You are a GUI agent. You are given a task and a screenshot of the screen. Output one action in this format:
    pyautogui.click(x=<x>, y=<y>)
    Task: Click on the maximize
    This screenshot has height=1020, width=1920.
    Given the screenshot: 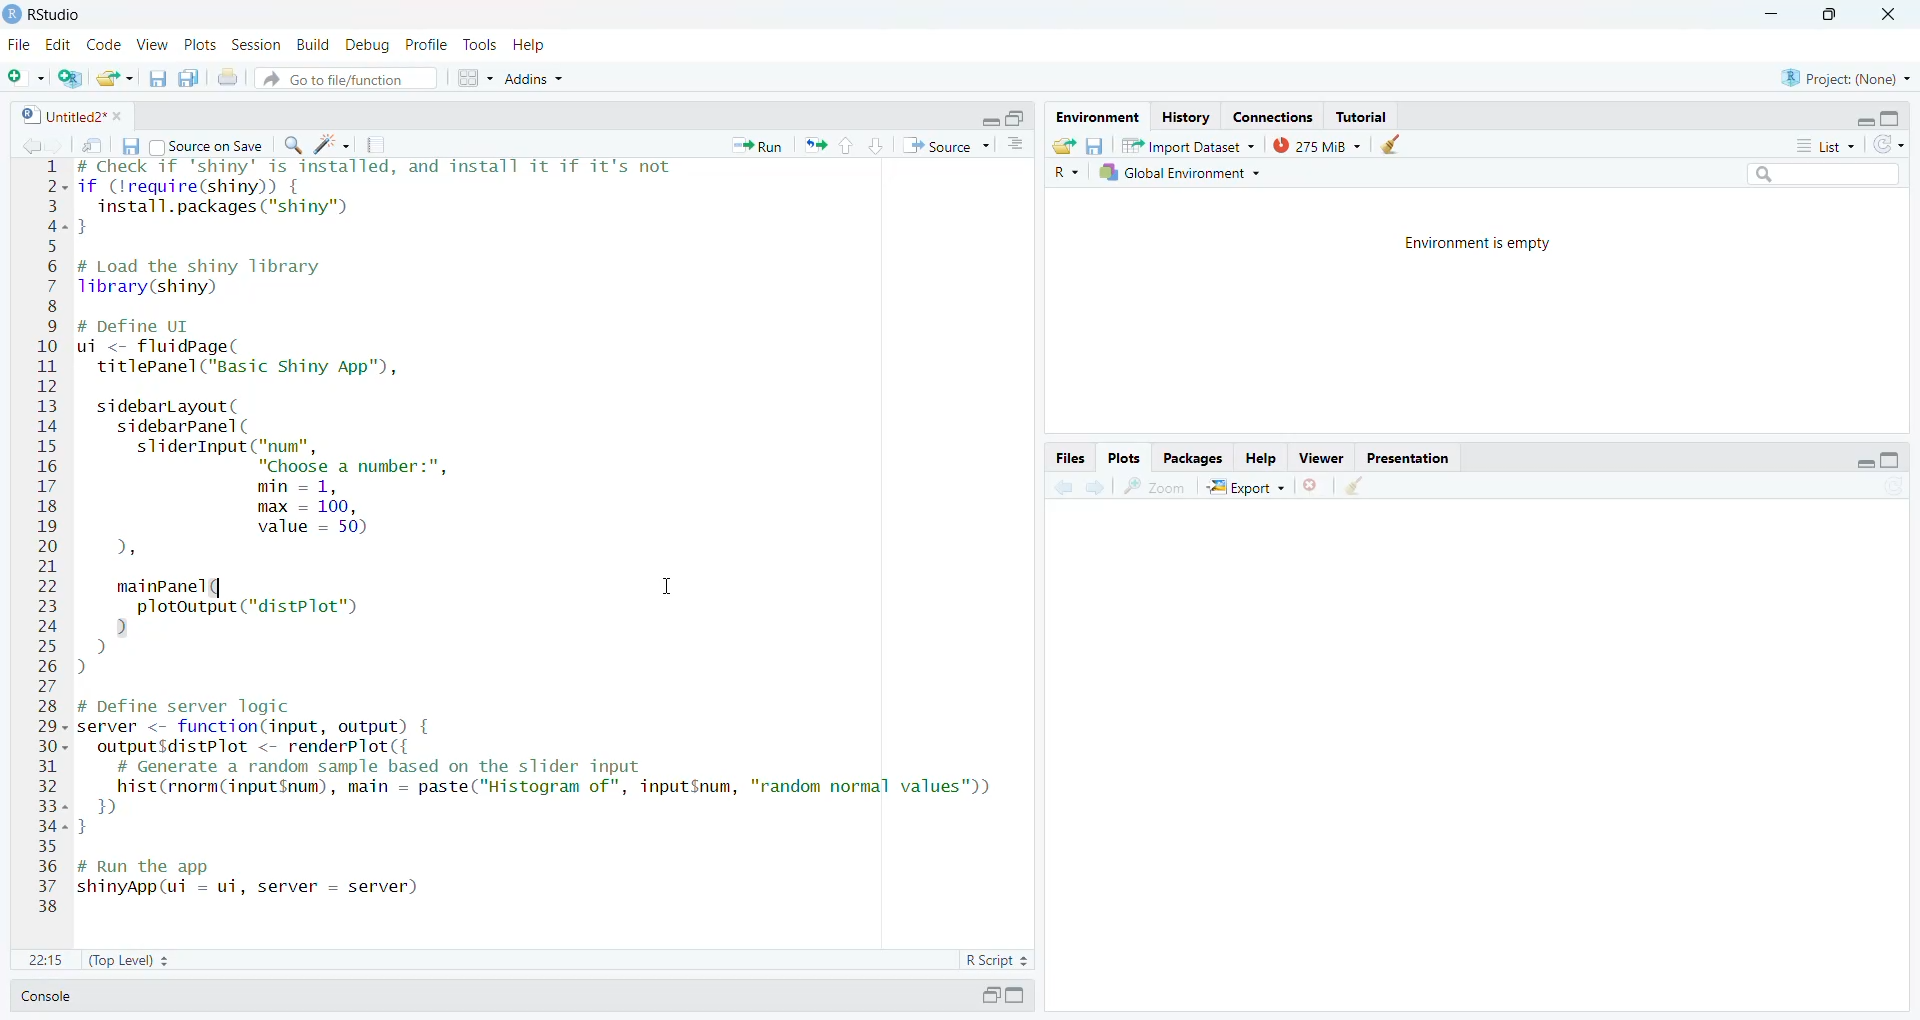 What is the action you would take?
    pyautogui.click(x=1017, y=995)
    